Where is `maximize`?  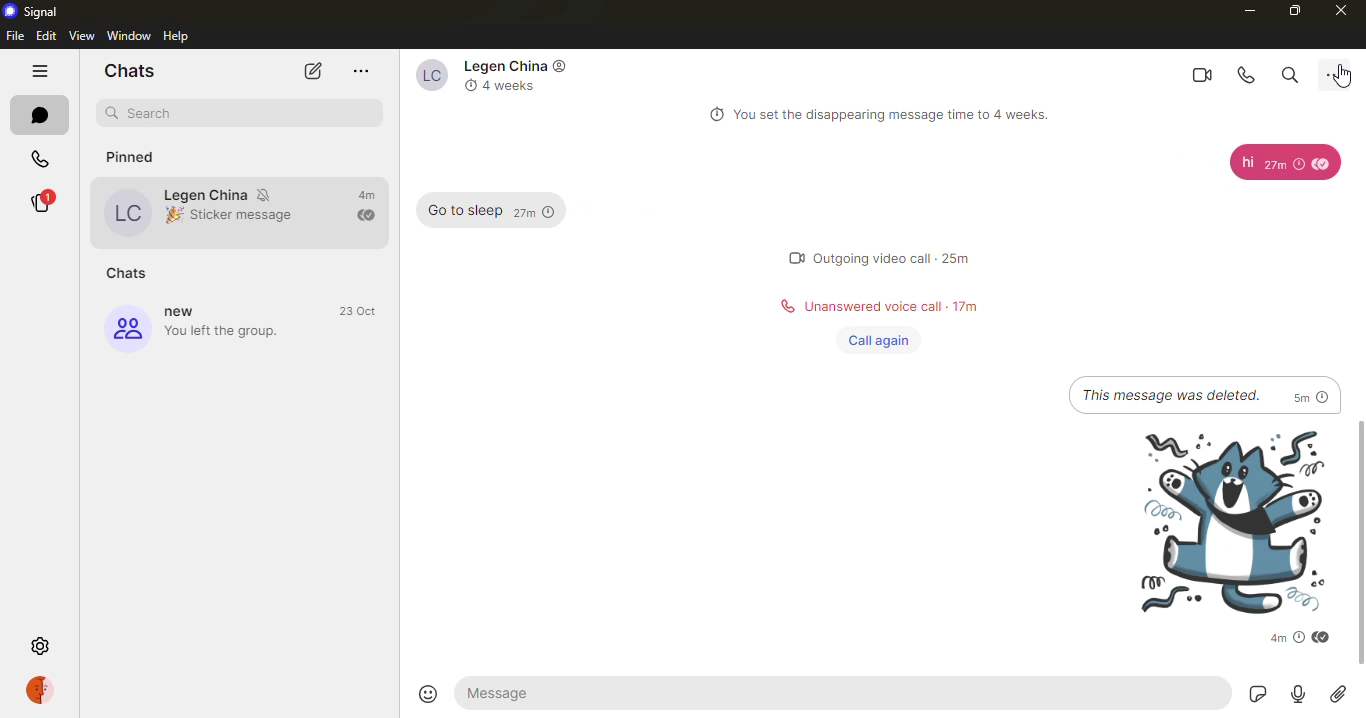 maximize is located at coordinates (1293, 10).